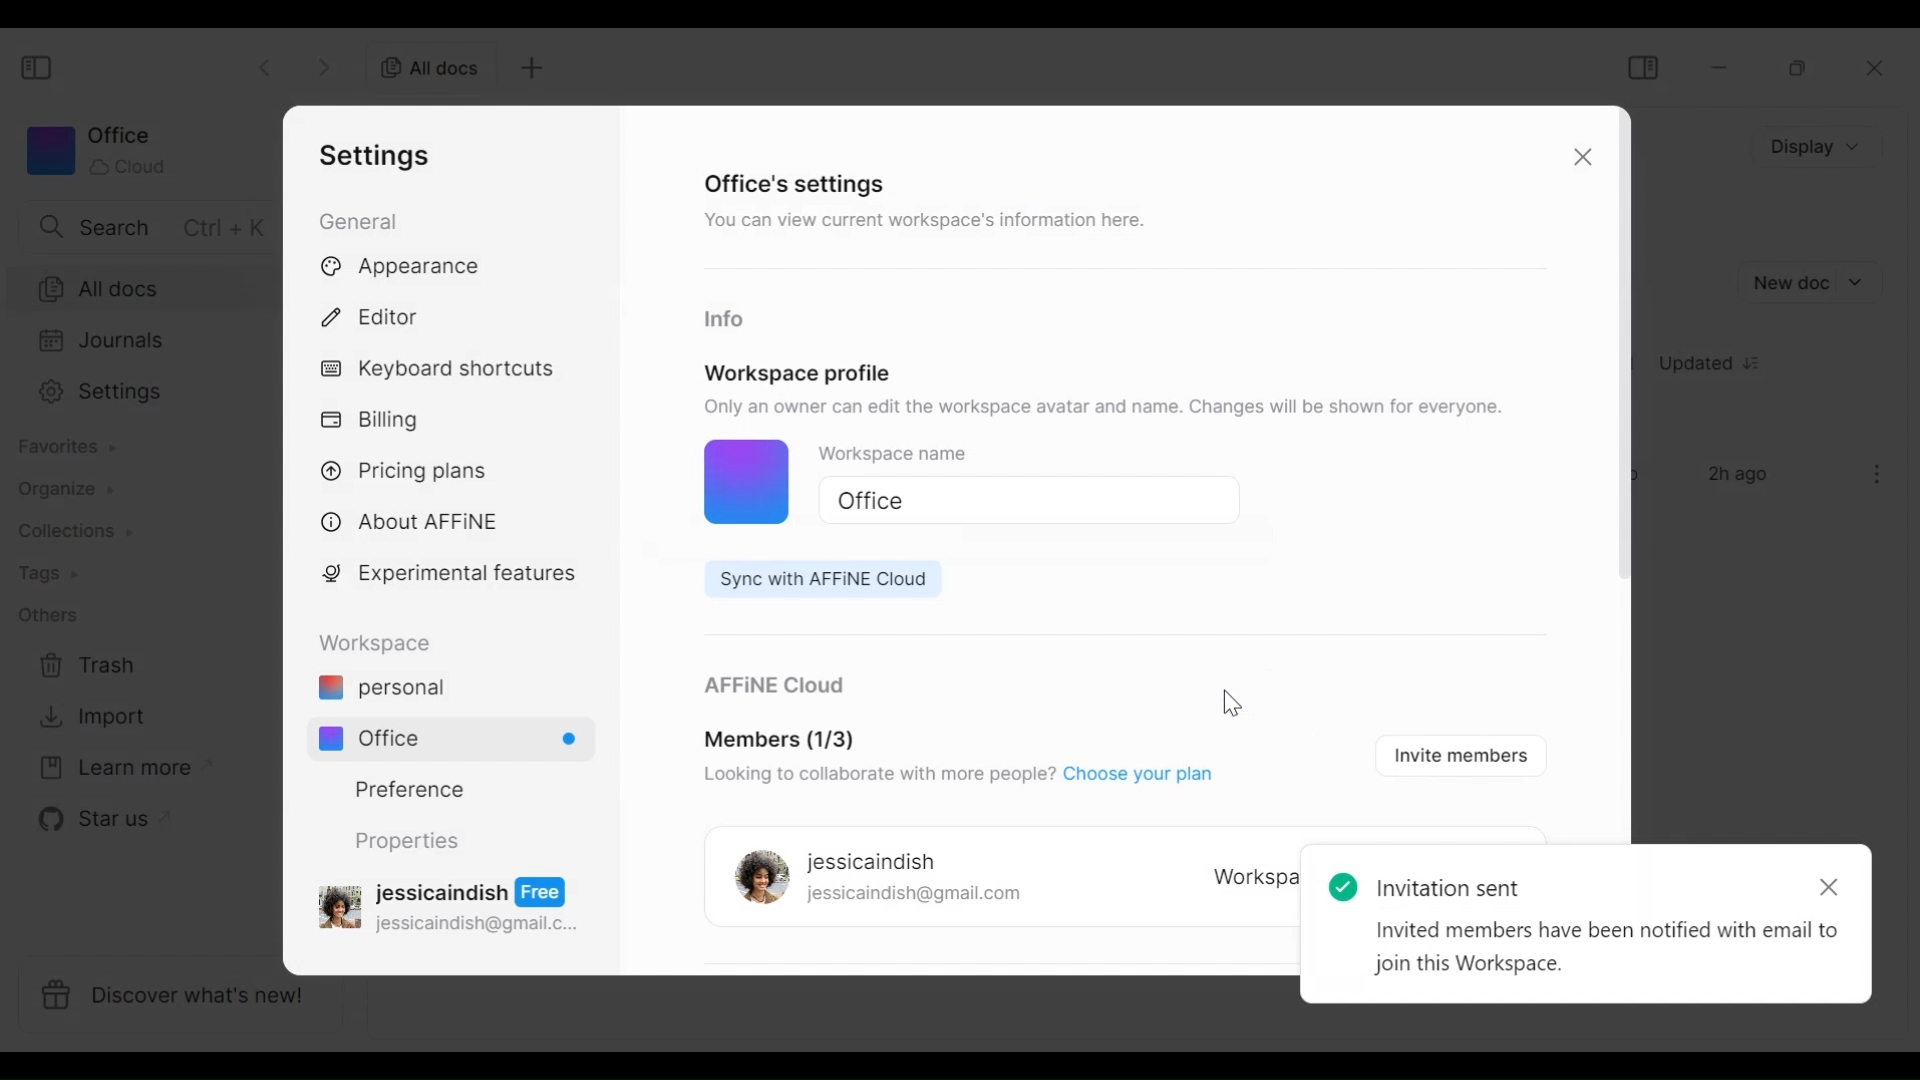  What do you see at coordinates (375, 421) in the screenshot?
I see `Biling` at bounding box center [375, 421].